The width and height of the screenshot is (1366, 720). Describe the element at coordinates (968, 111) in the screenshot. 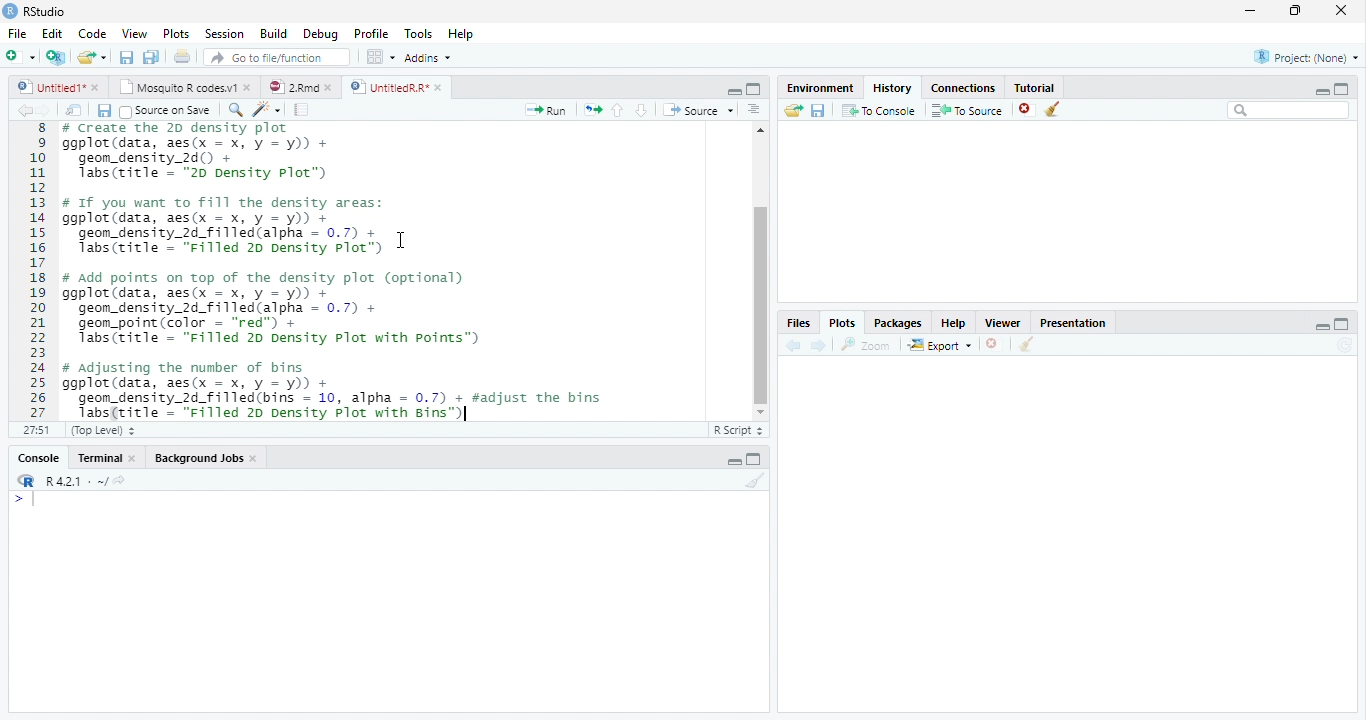

I see `To source` at that location.